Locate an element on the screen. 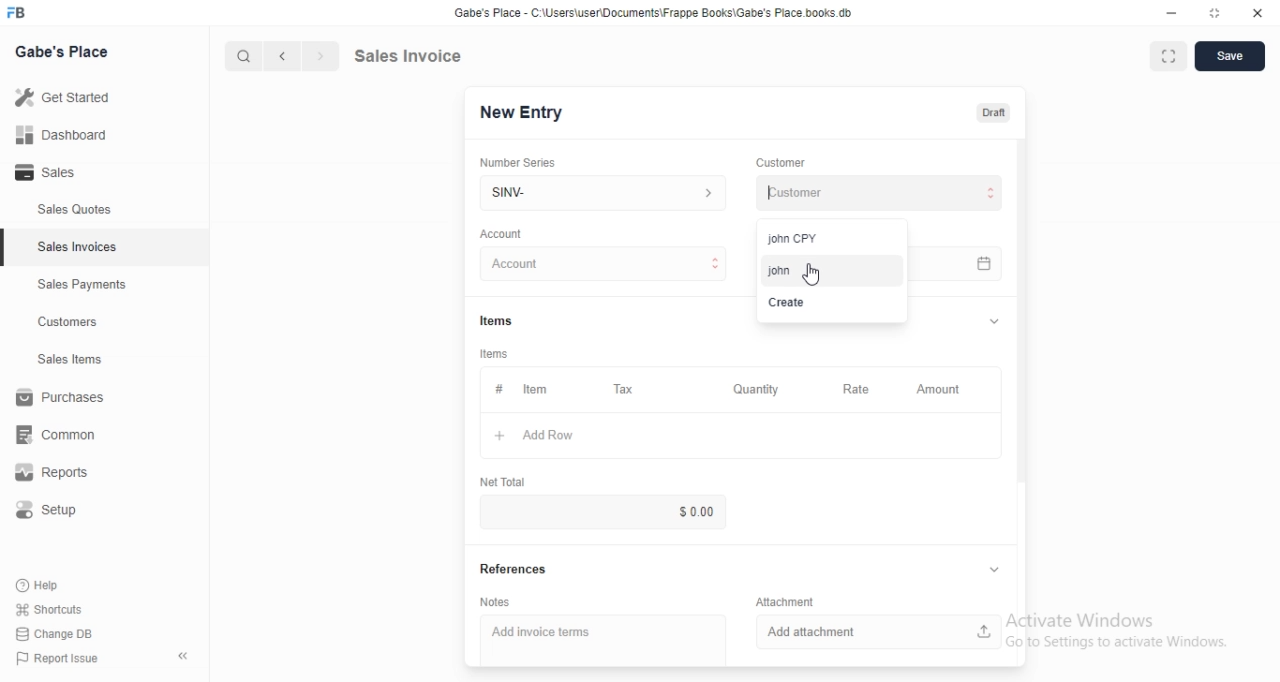 The image size is (1280, 682).  is located at coordinates (499, 320).